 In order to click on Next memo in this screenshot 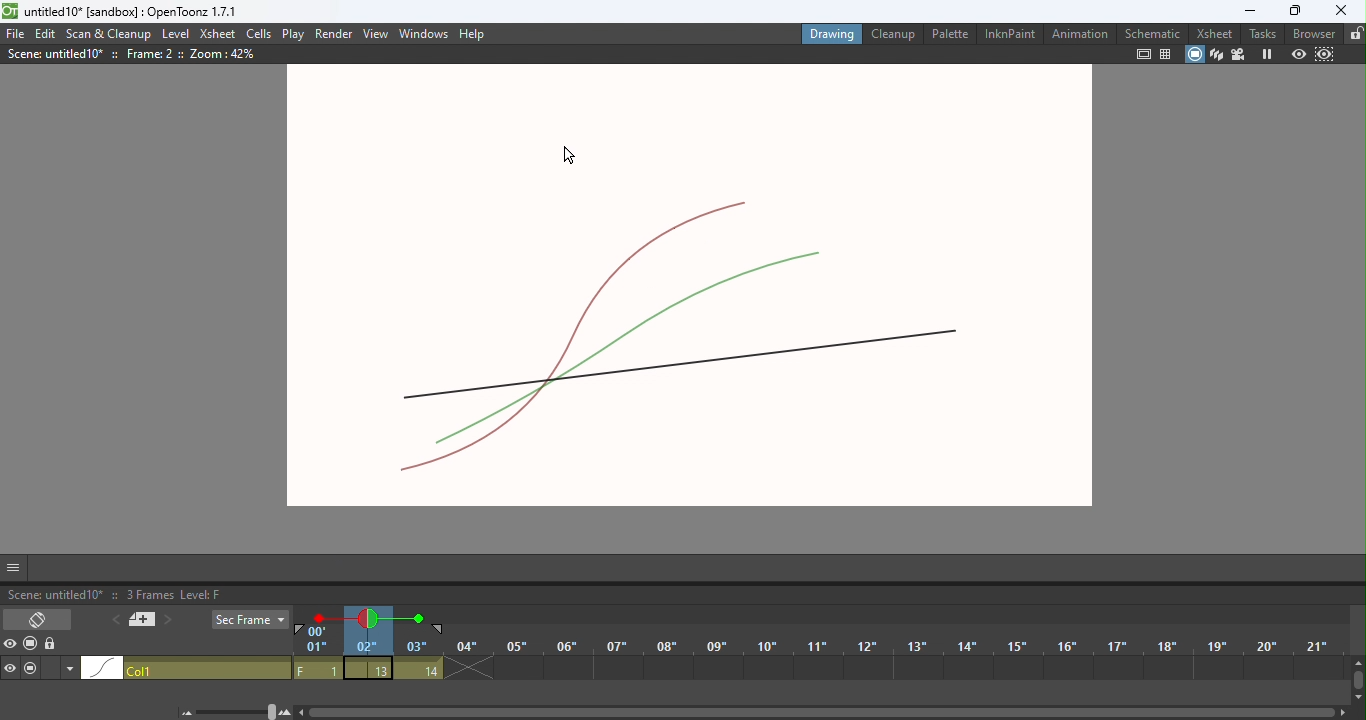, I will do `click(167, 623)`.